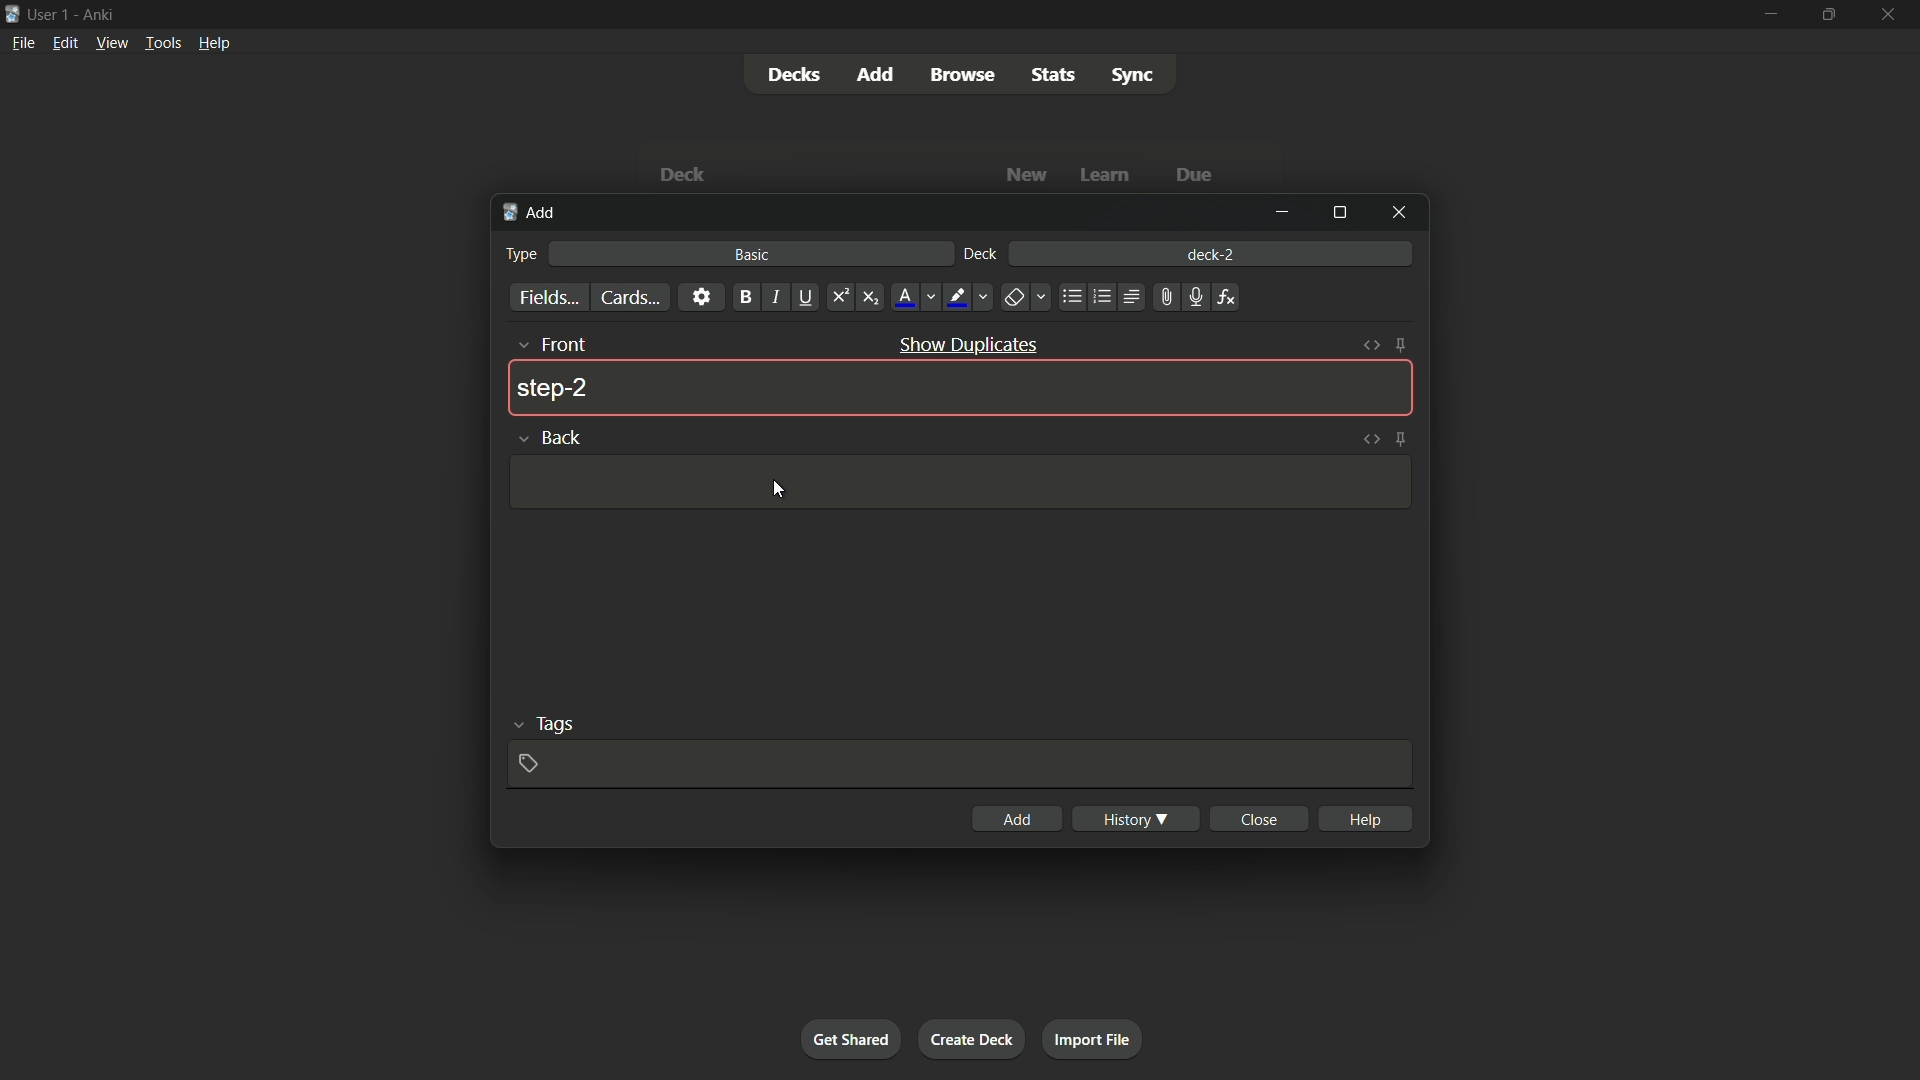 This screenshot has height=1080, width=1920. Describe the element at coordinates (550, 436) in the screenshot. I see `back` at that location.